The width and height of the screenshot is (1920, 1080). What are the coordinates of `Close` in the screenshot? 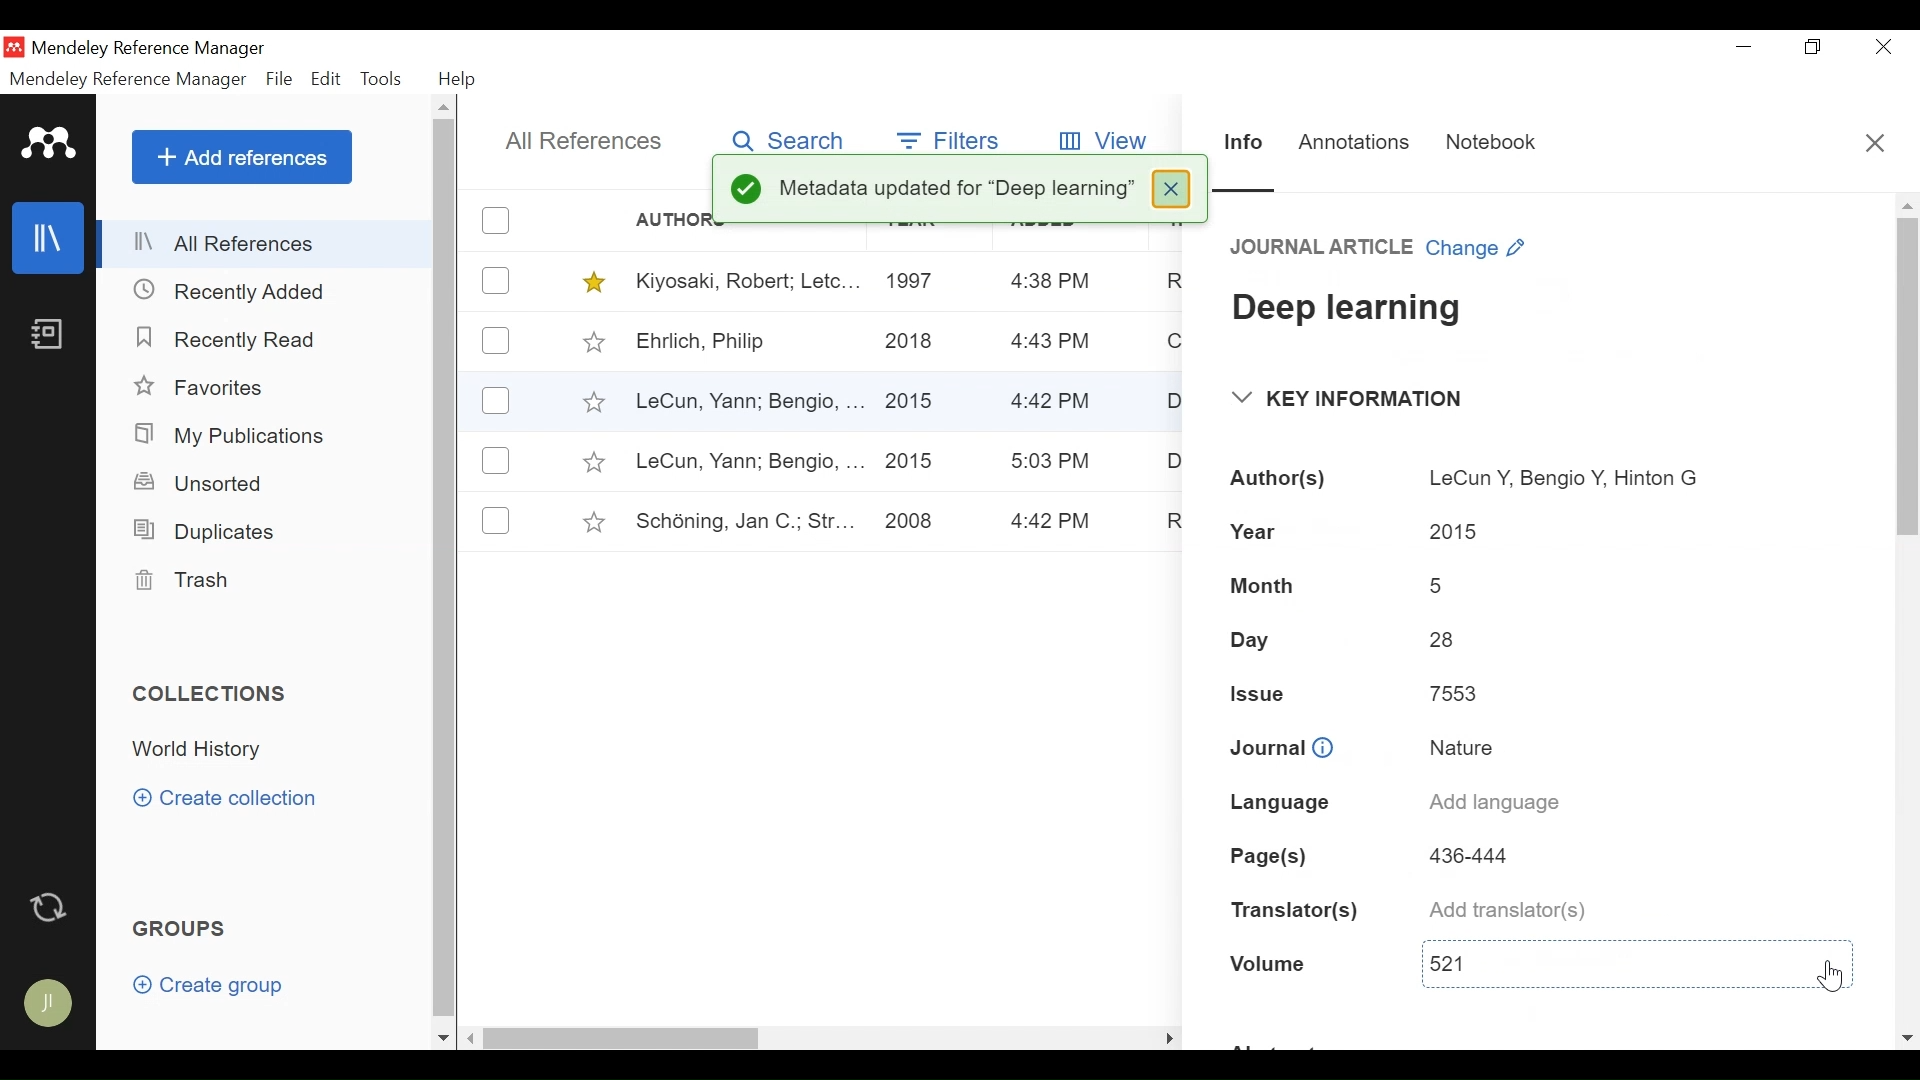 It's located at (1169, 187).